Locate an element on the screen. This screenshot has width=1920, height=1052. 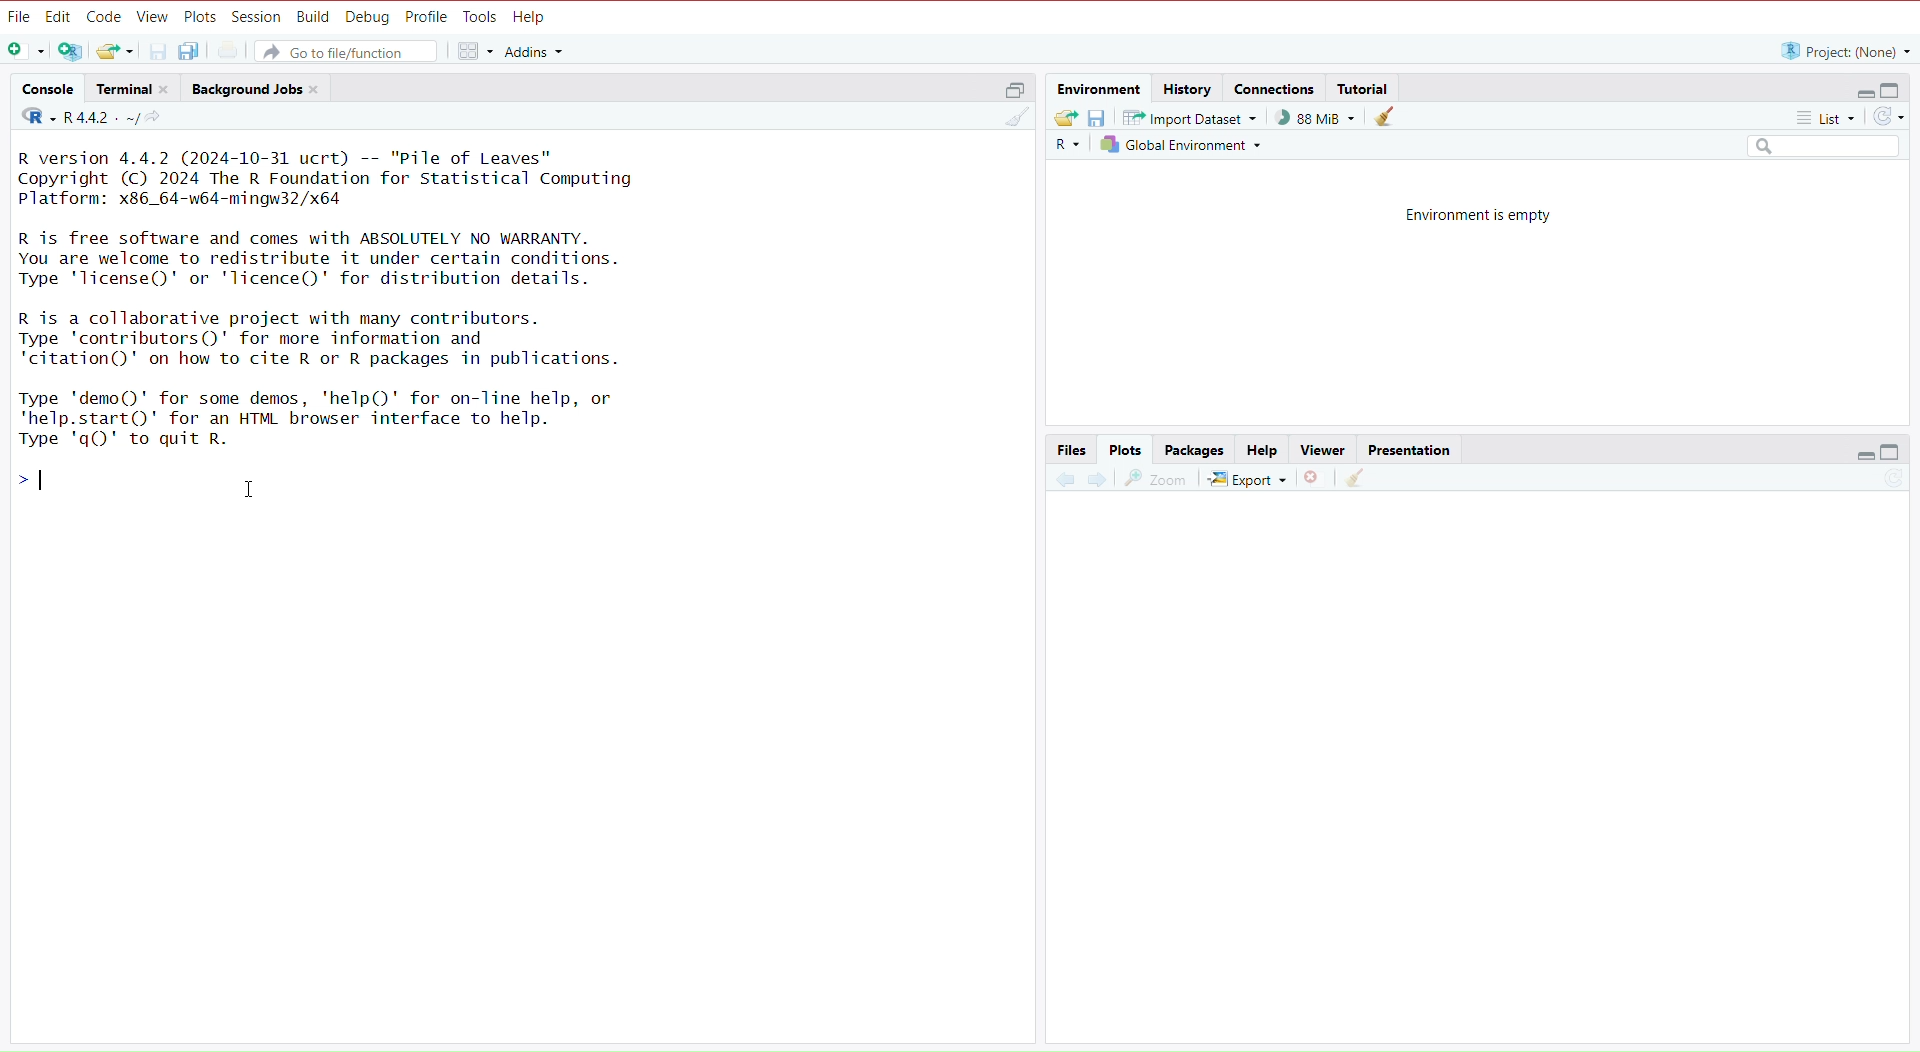
Print is located at coordinates (227, 50).